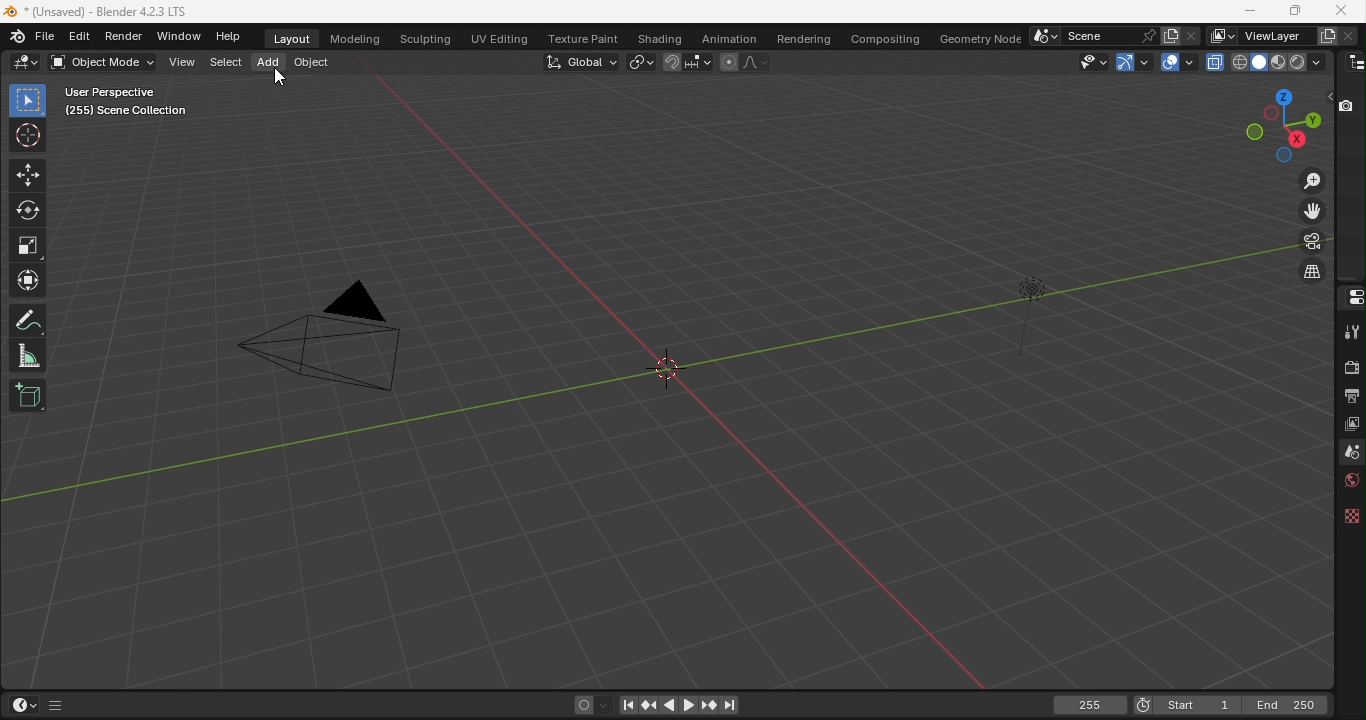  Describe the element at coordinates (1350, 427) in the screenshot. I see `View layer` at that location.